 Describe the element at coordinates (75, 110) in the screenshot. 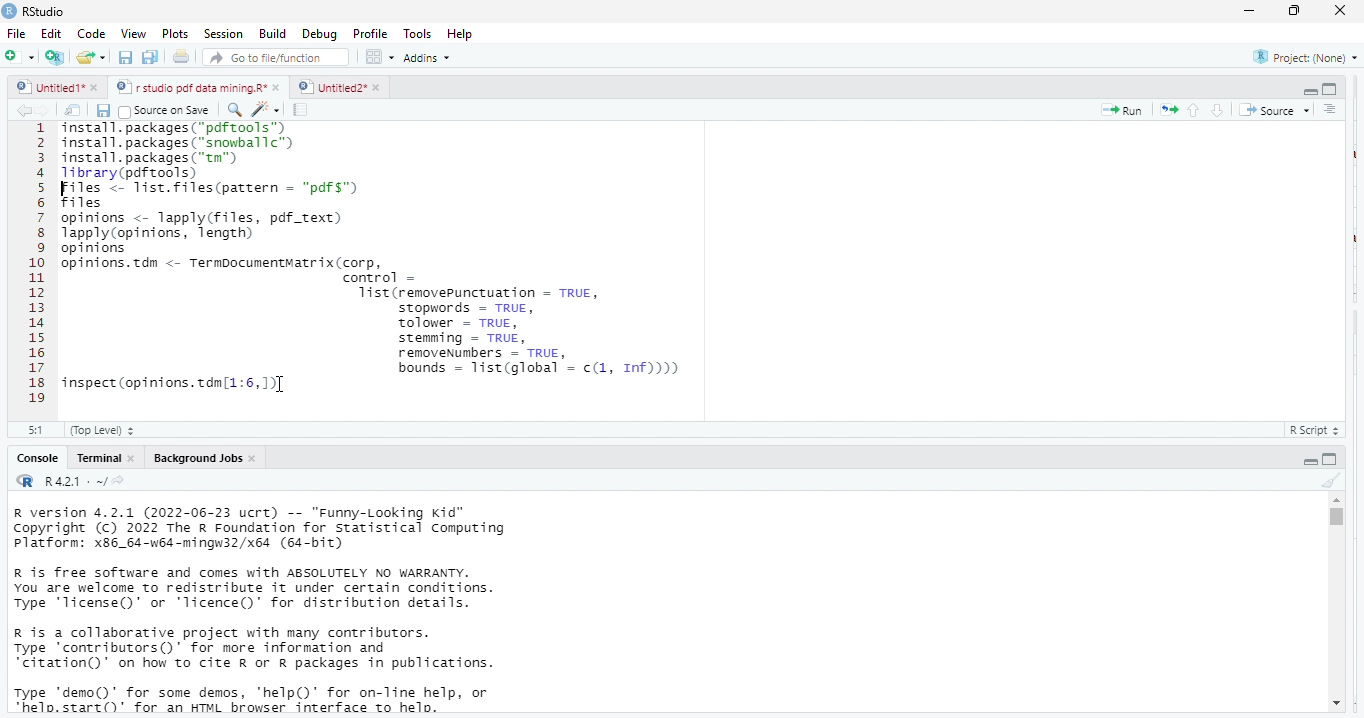

I see `show in new window` at that location.